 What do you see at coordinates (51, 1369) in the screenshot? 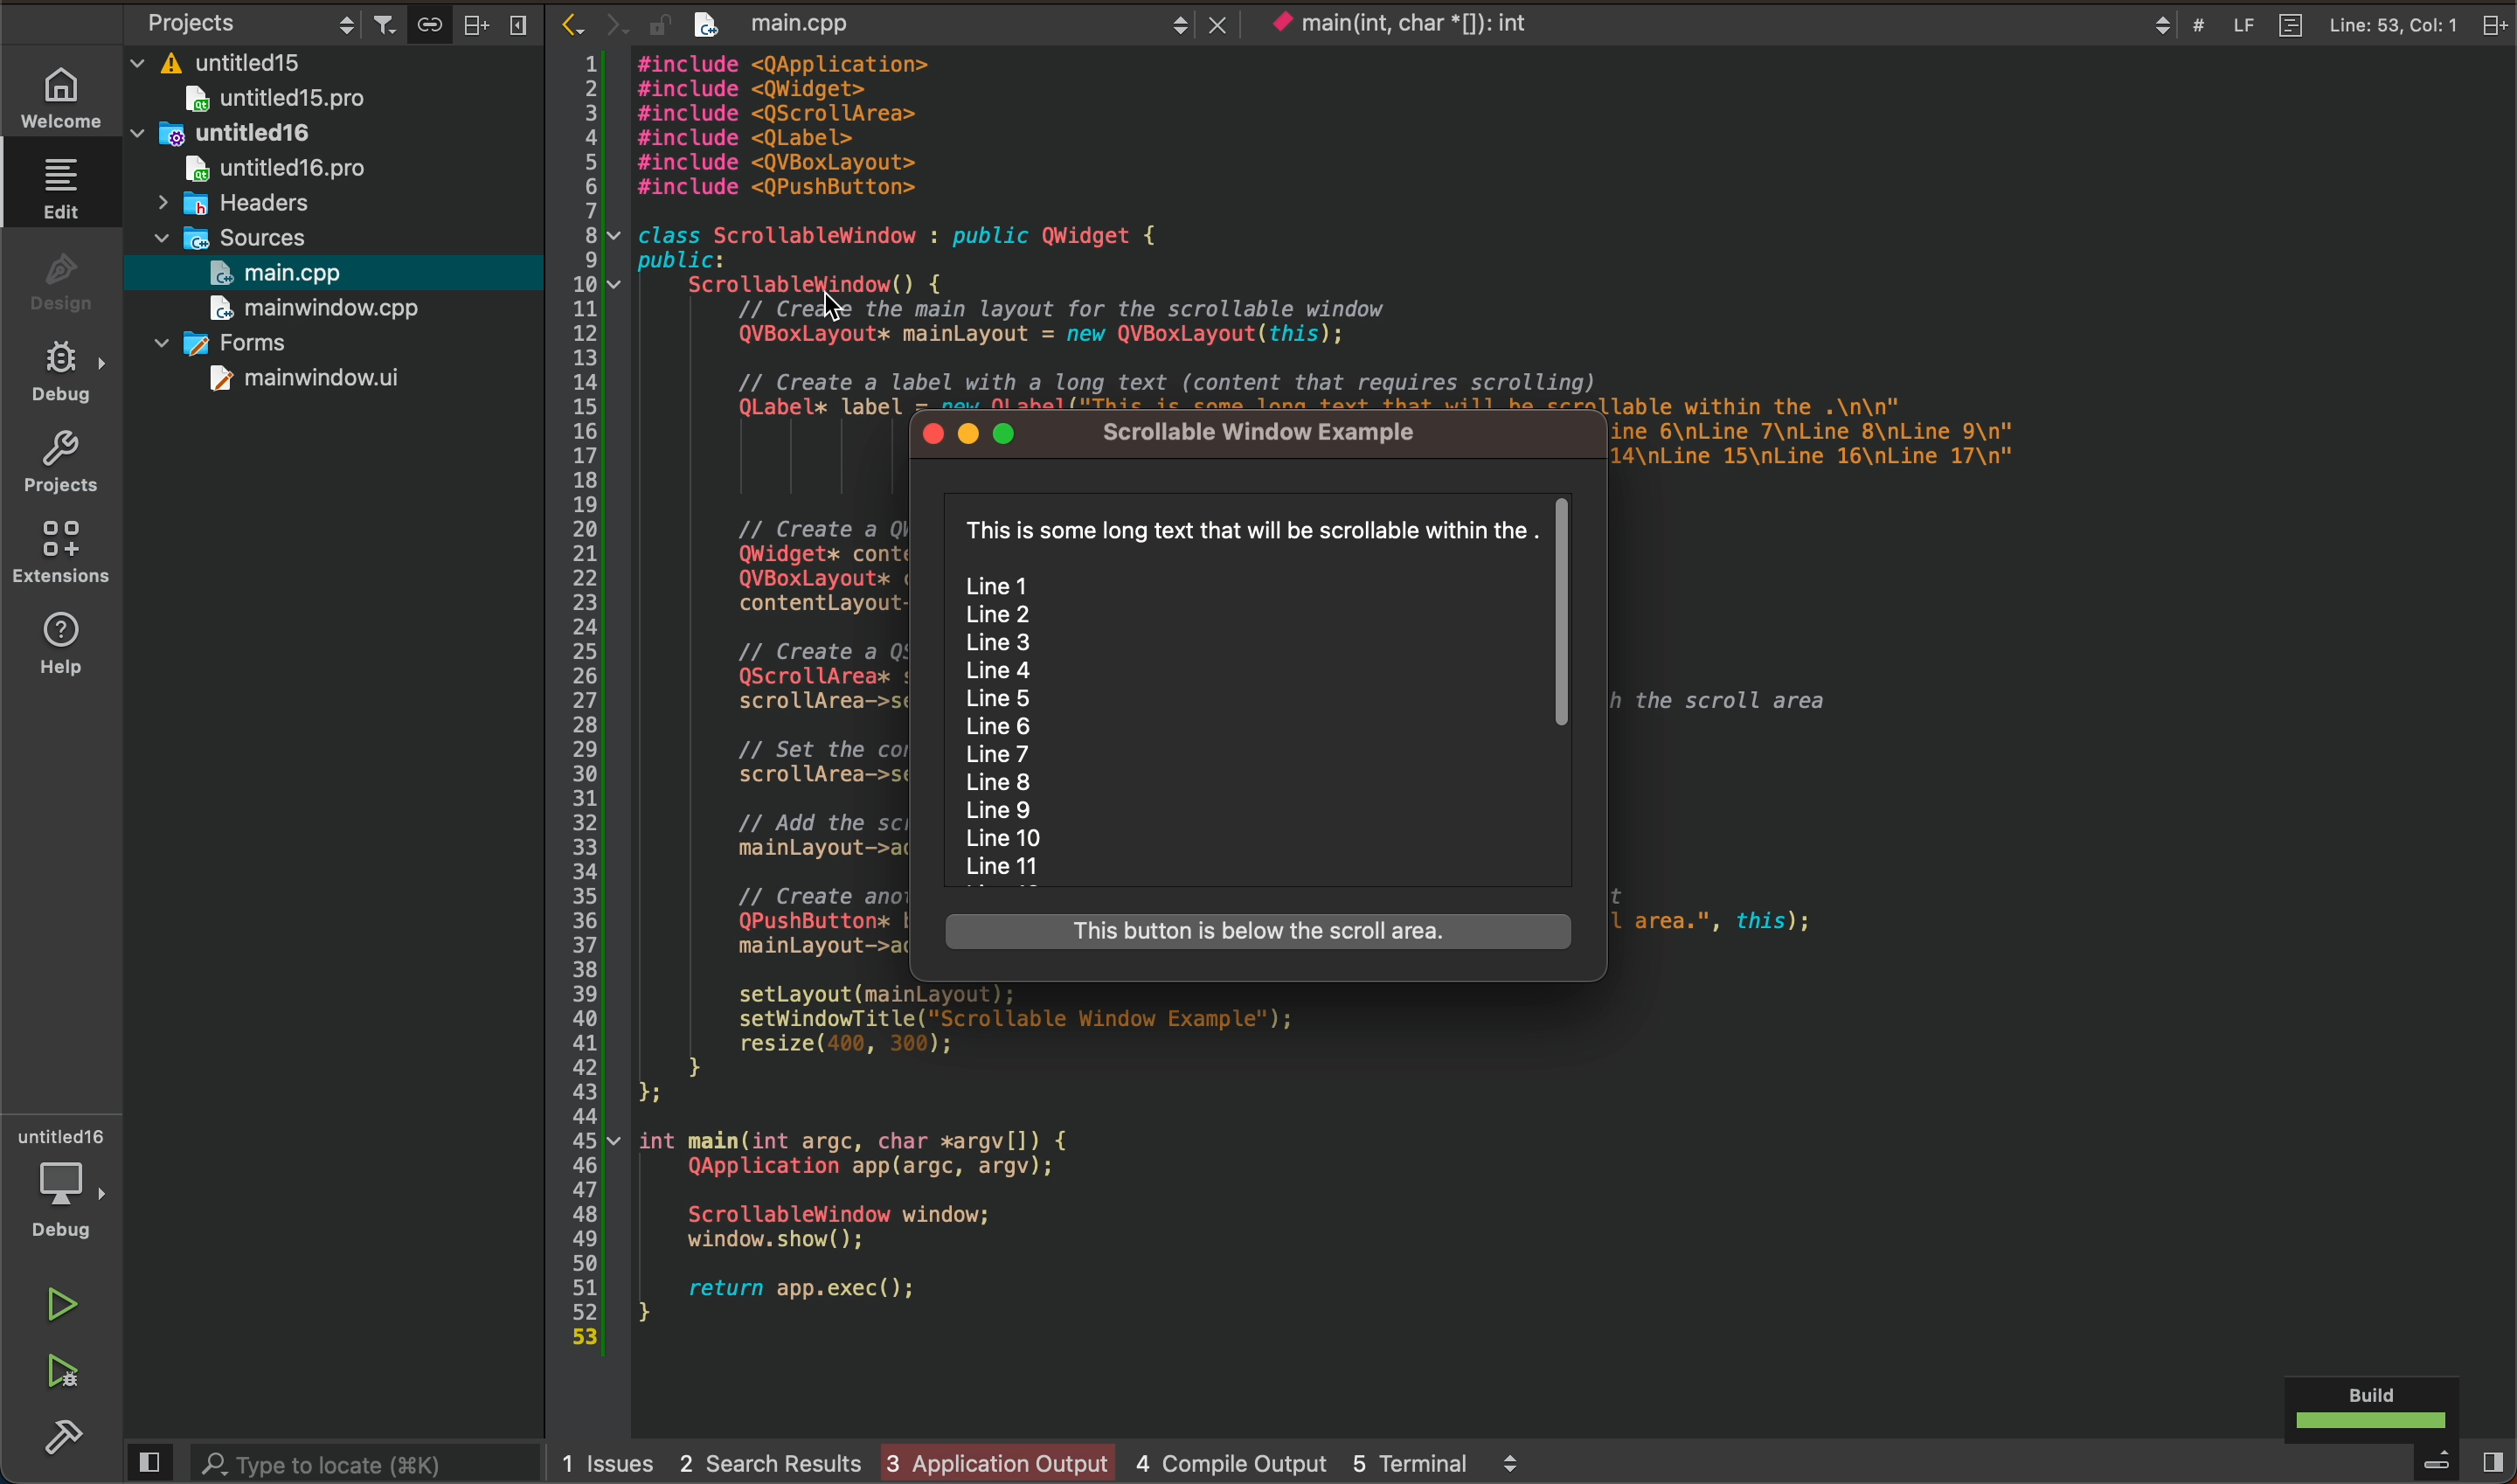
I see `run and debug` at bounding box center [51, 1369].